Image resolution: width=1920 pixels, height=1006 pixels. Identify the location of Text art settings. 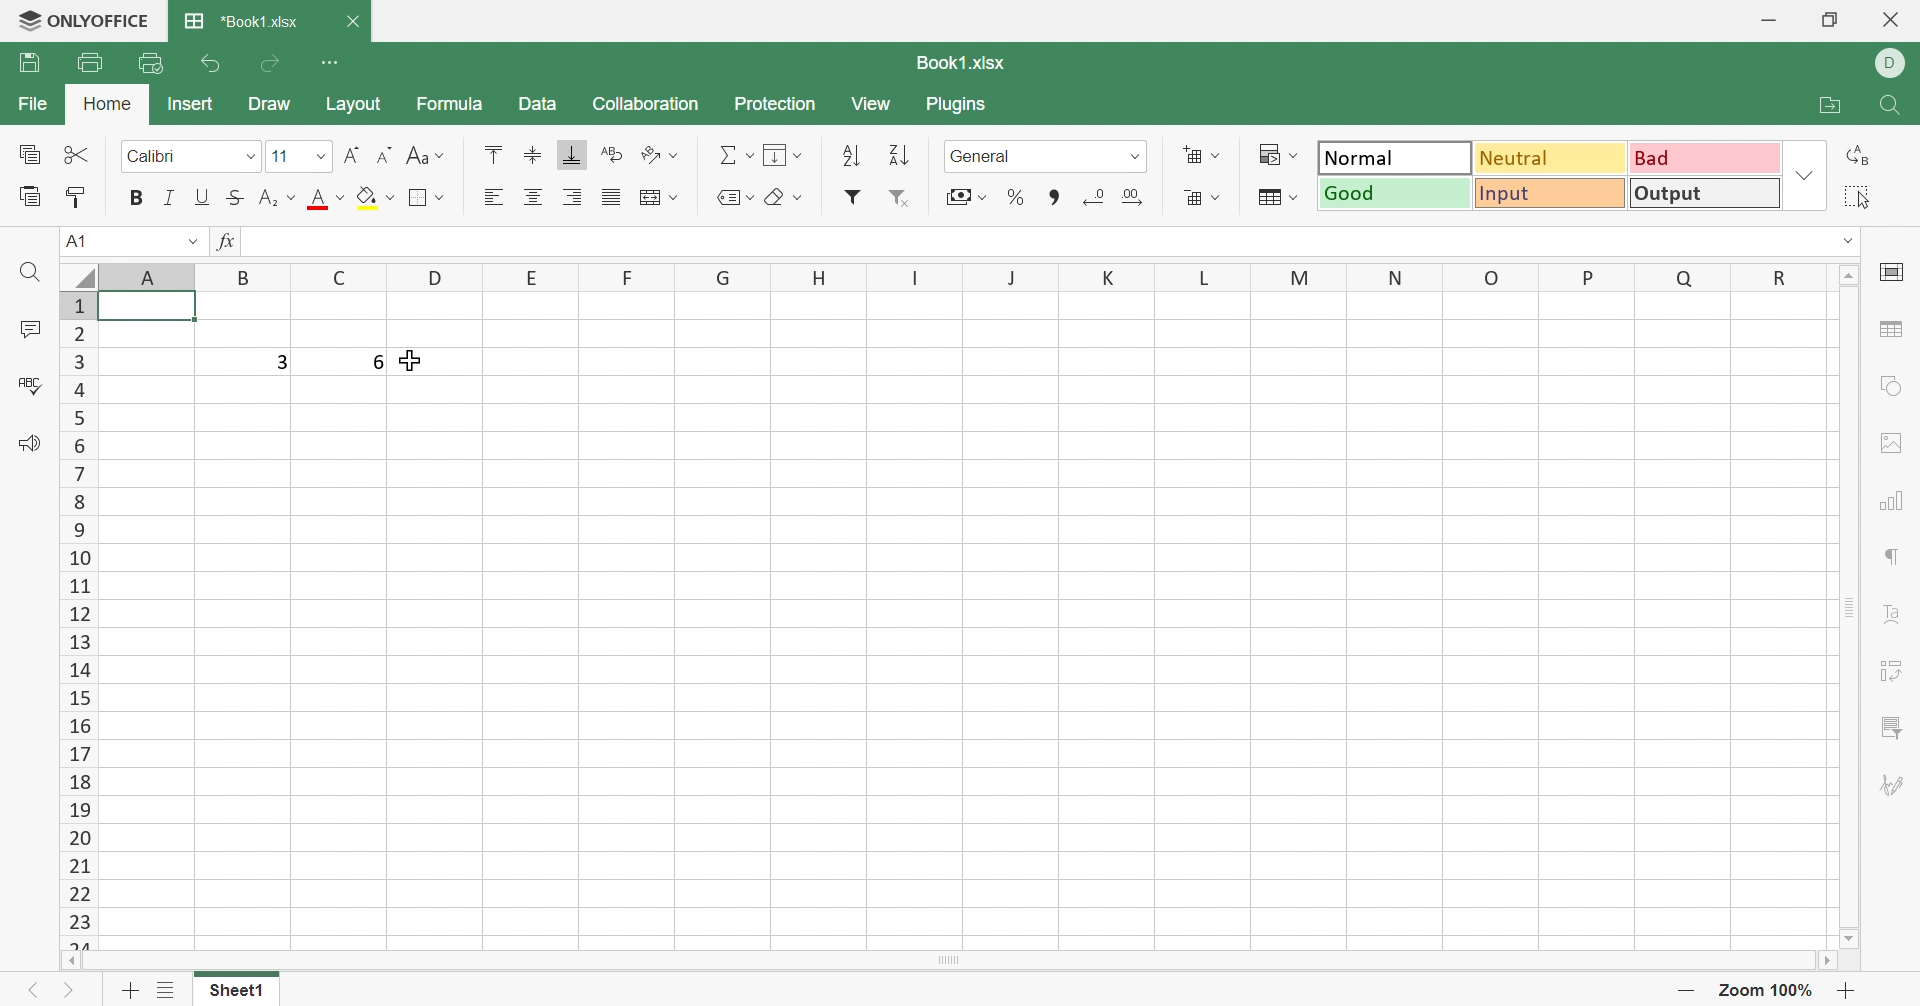
(1895, 611).